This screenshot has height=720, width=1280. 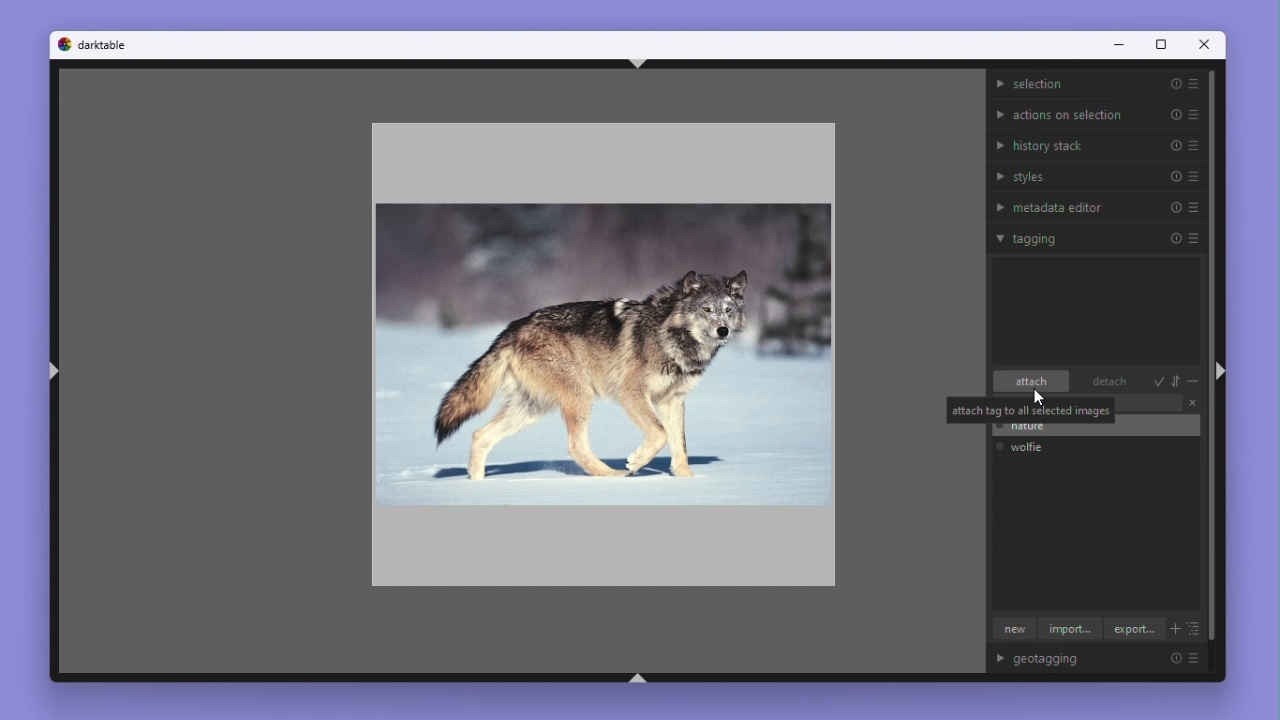 What do you see at coordinates (638, 63) in the screenshot?
I see `ctrl+shift+t` at bounding box center [638, 63].